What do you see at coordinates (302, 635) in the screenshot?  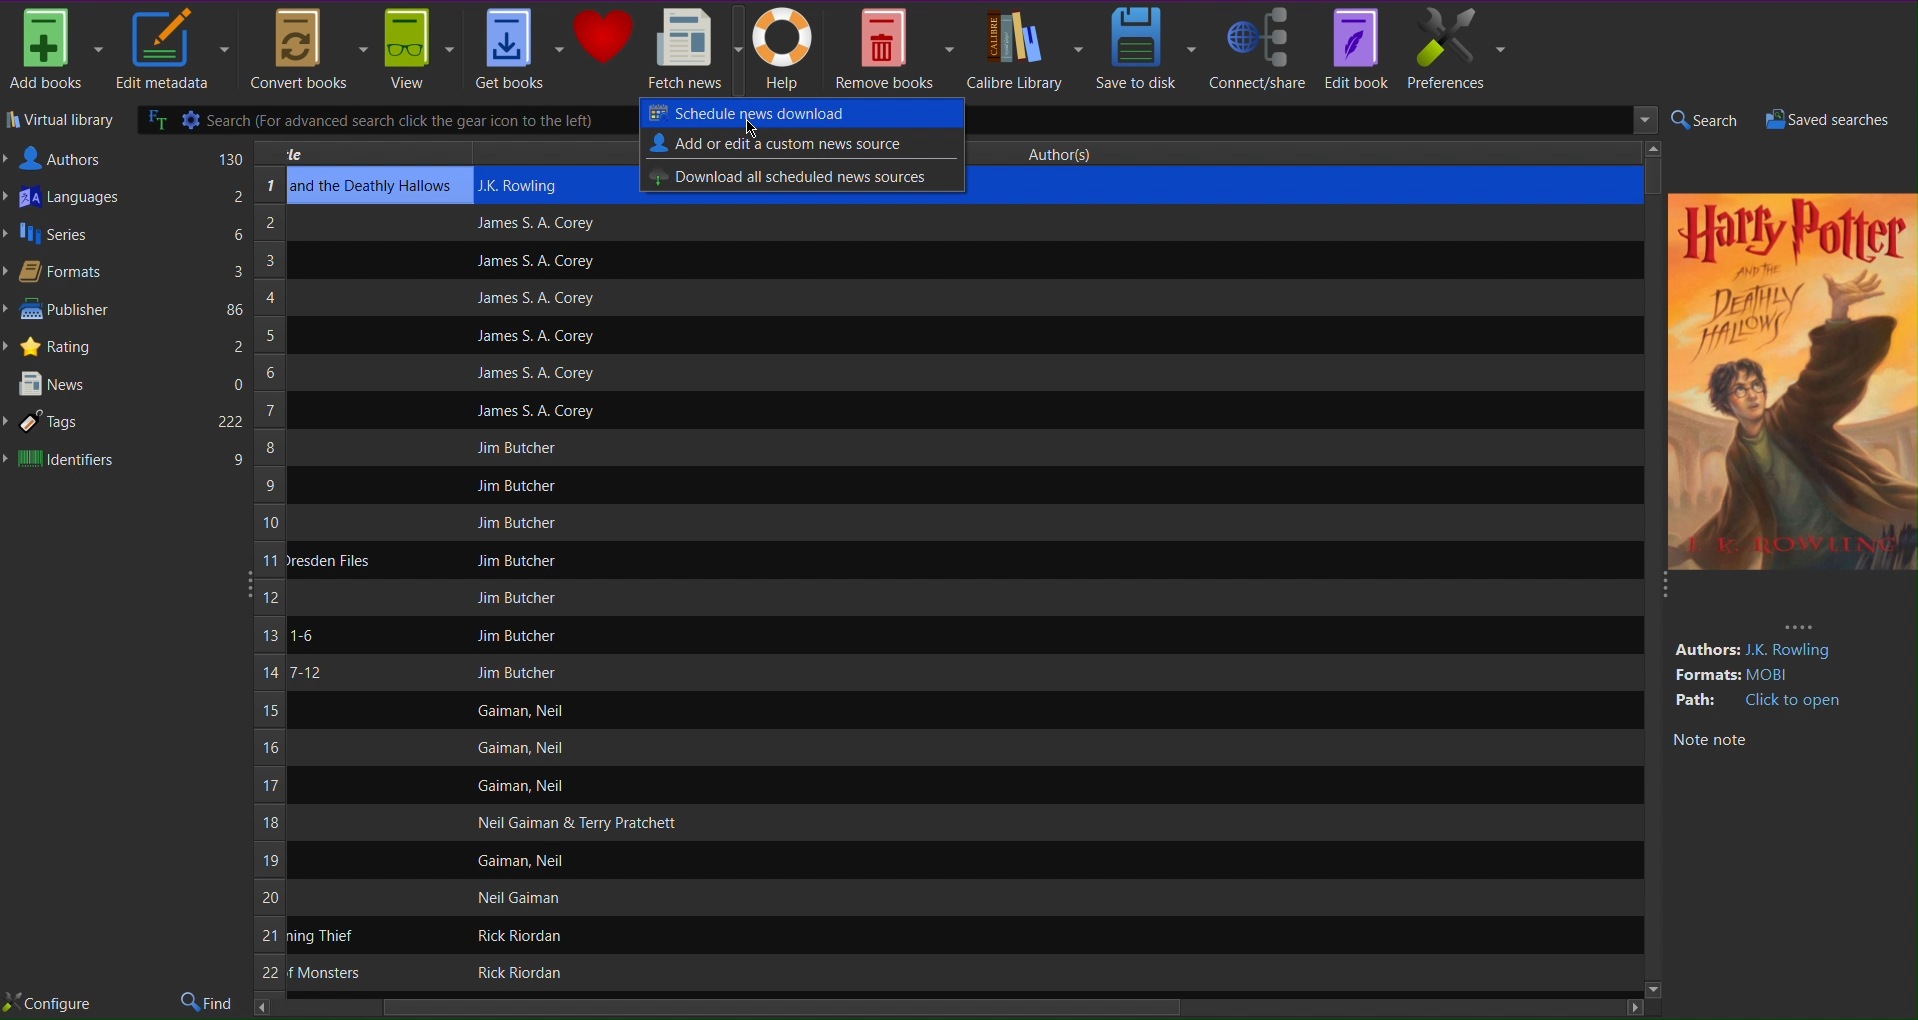 I see `1-6` at bounding box center [302, 635].